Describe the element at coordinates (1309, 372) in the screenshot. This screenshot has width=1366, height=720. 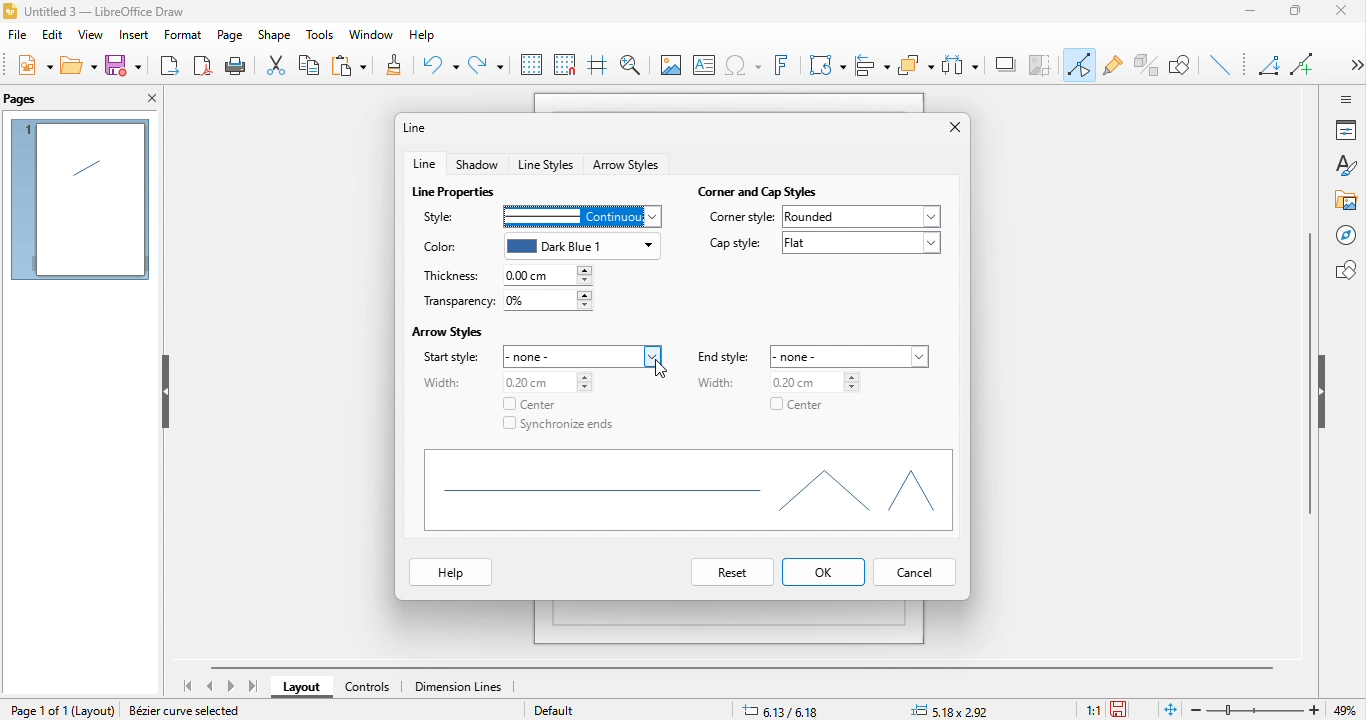
I see `vertical scroll bar` at that location.